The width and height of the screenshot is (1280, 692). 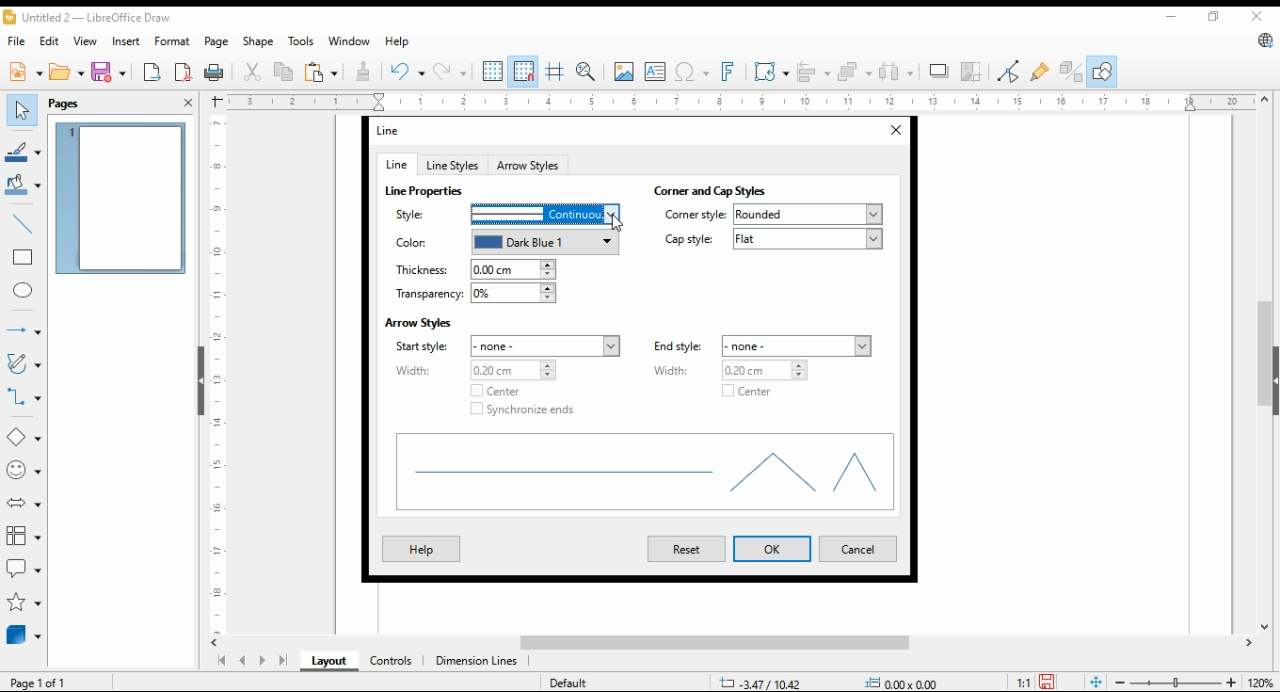 What do you see at coordinates (974, 71) in the screenshot?
I see `crop` at bounding box center [974, 71].